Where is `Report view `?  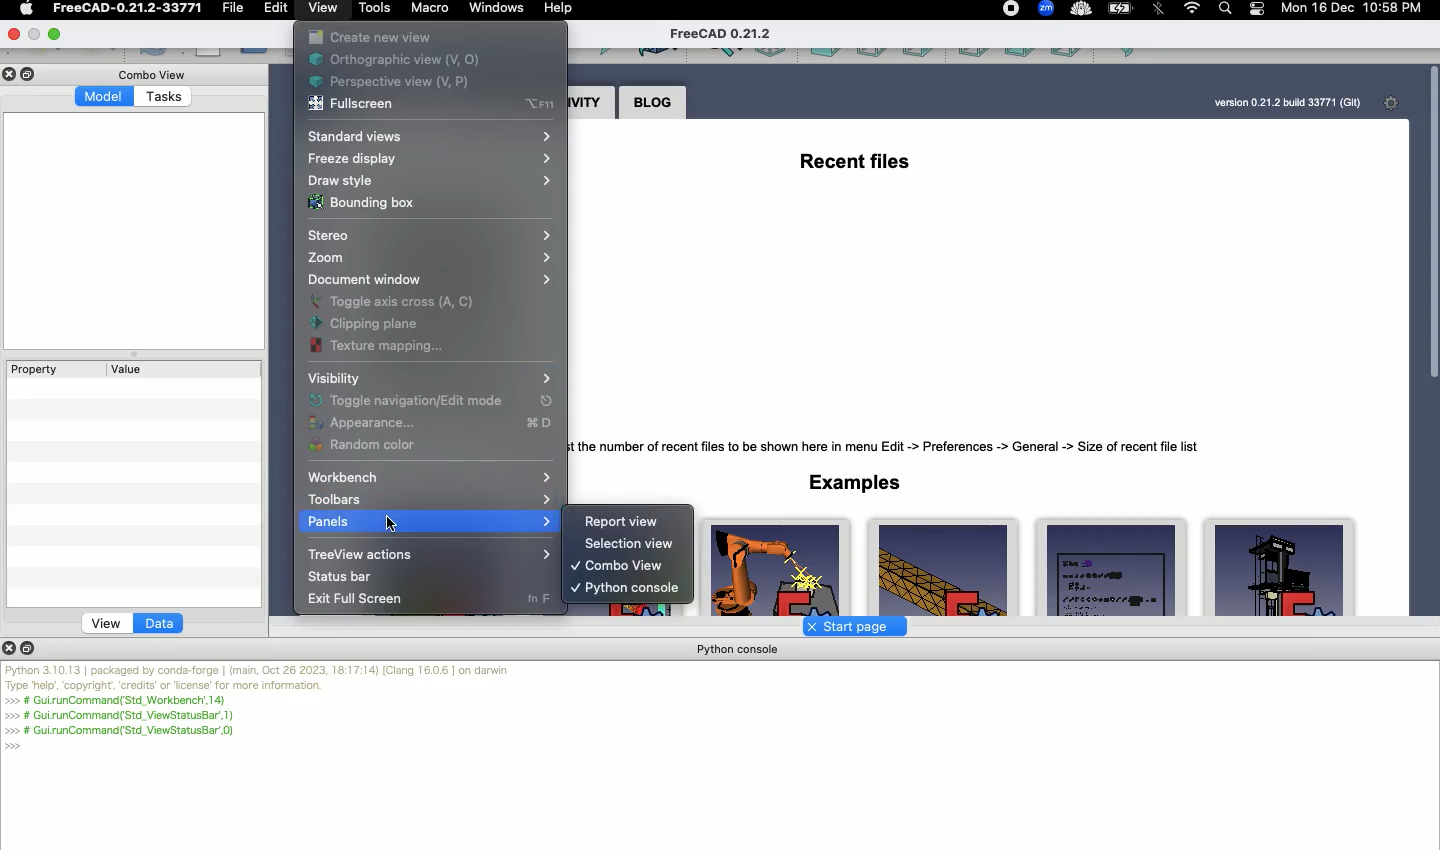
Report view  is located at coordinates (622, 521).